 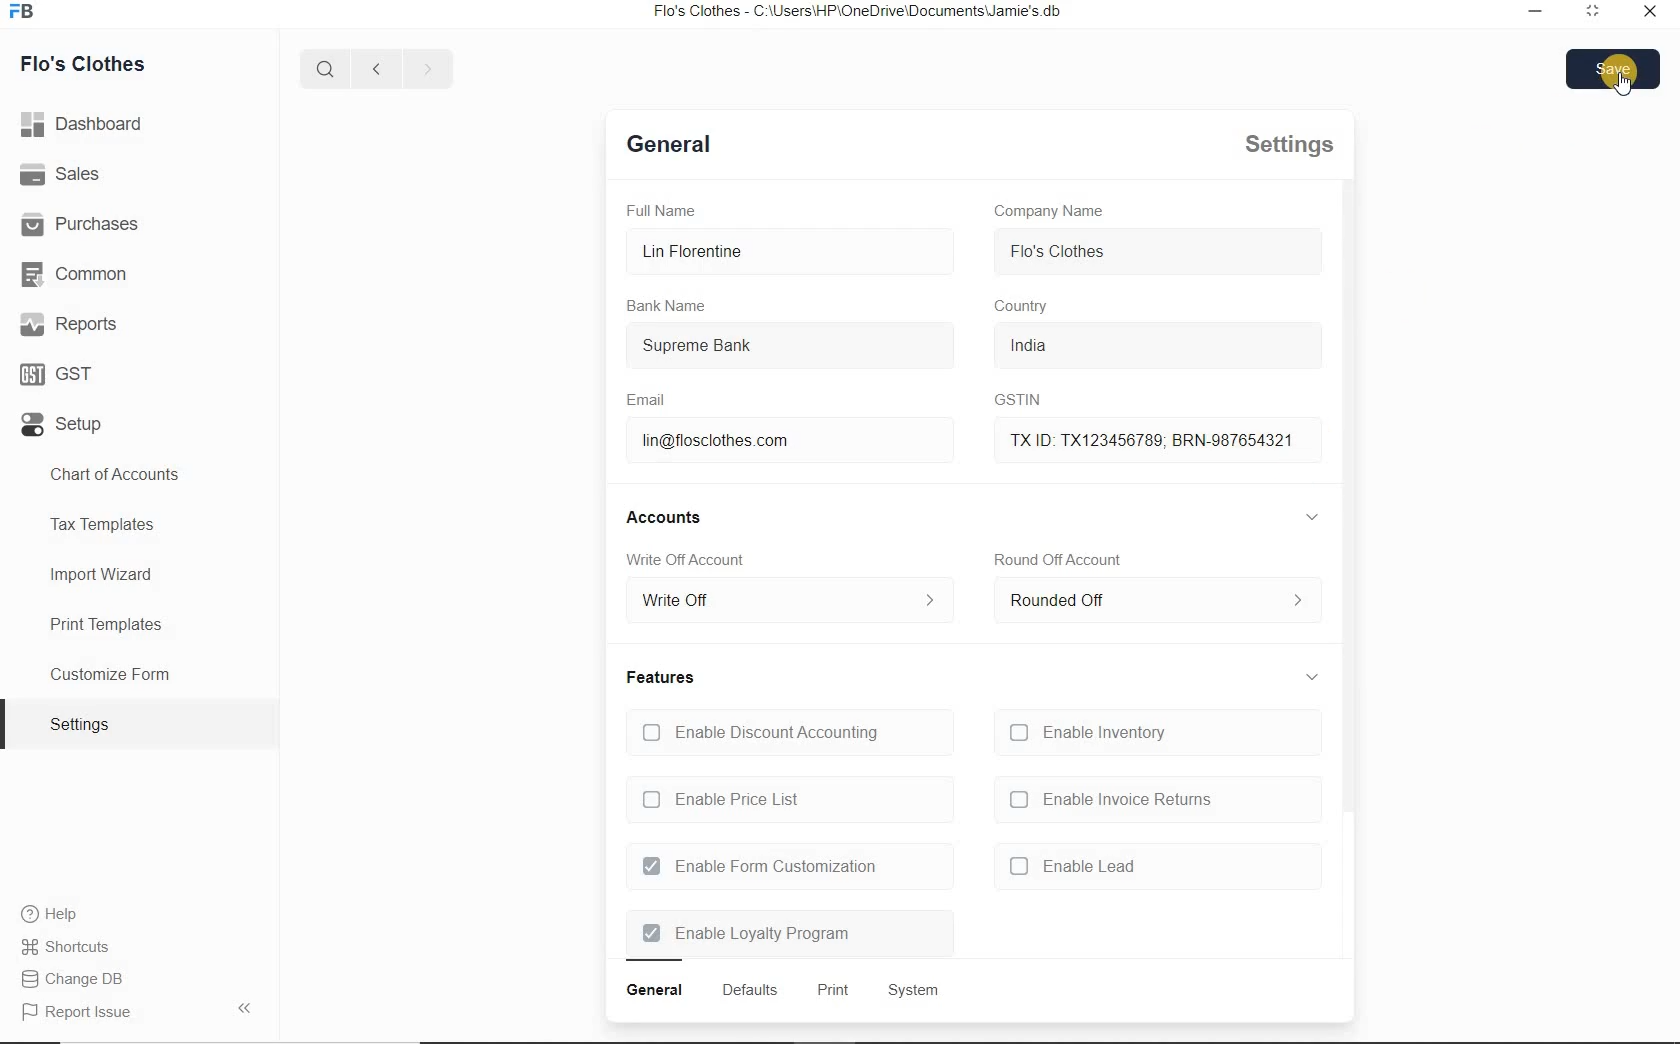 What do you see at coordinates (761, 348) in the screenshot?
I see `Supreme Bank` at bounding box center [761, 348].